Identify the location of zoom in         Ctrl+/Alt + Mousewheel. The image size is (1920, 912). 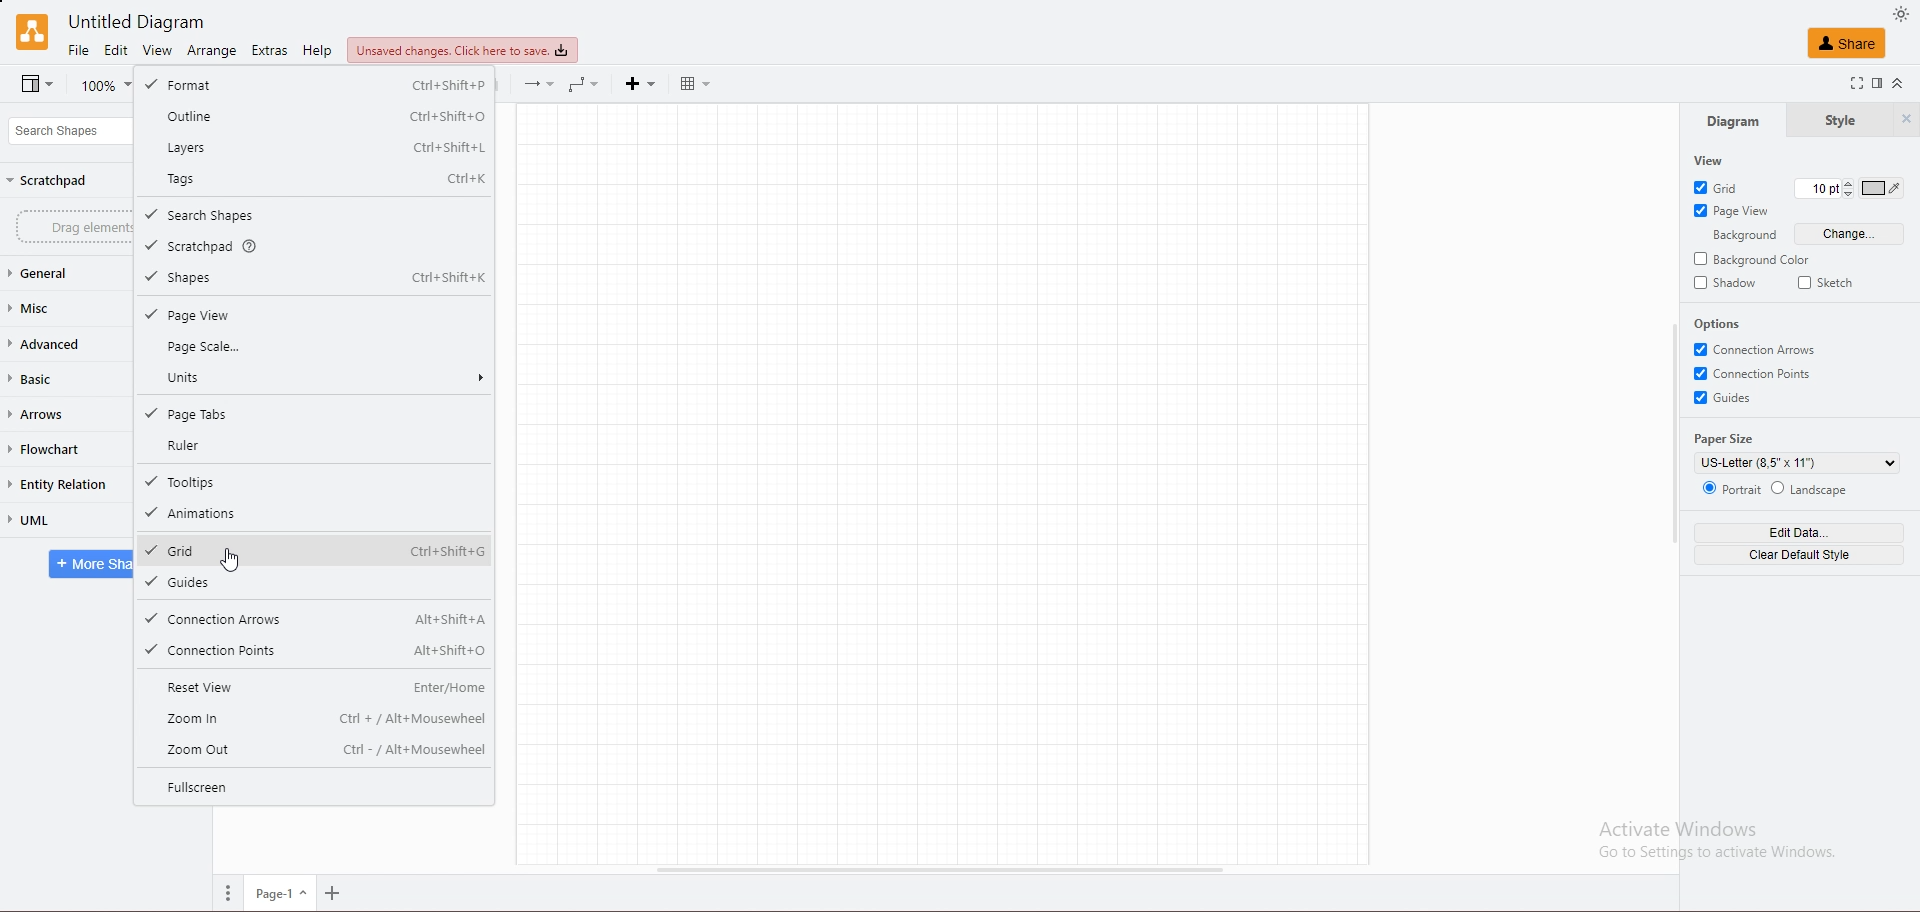
(315, 718).